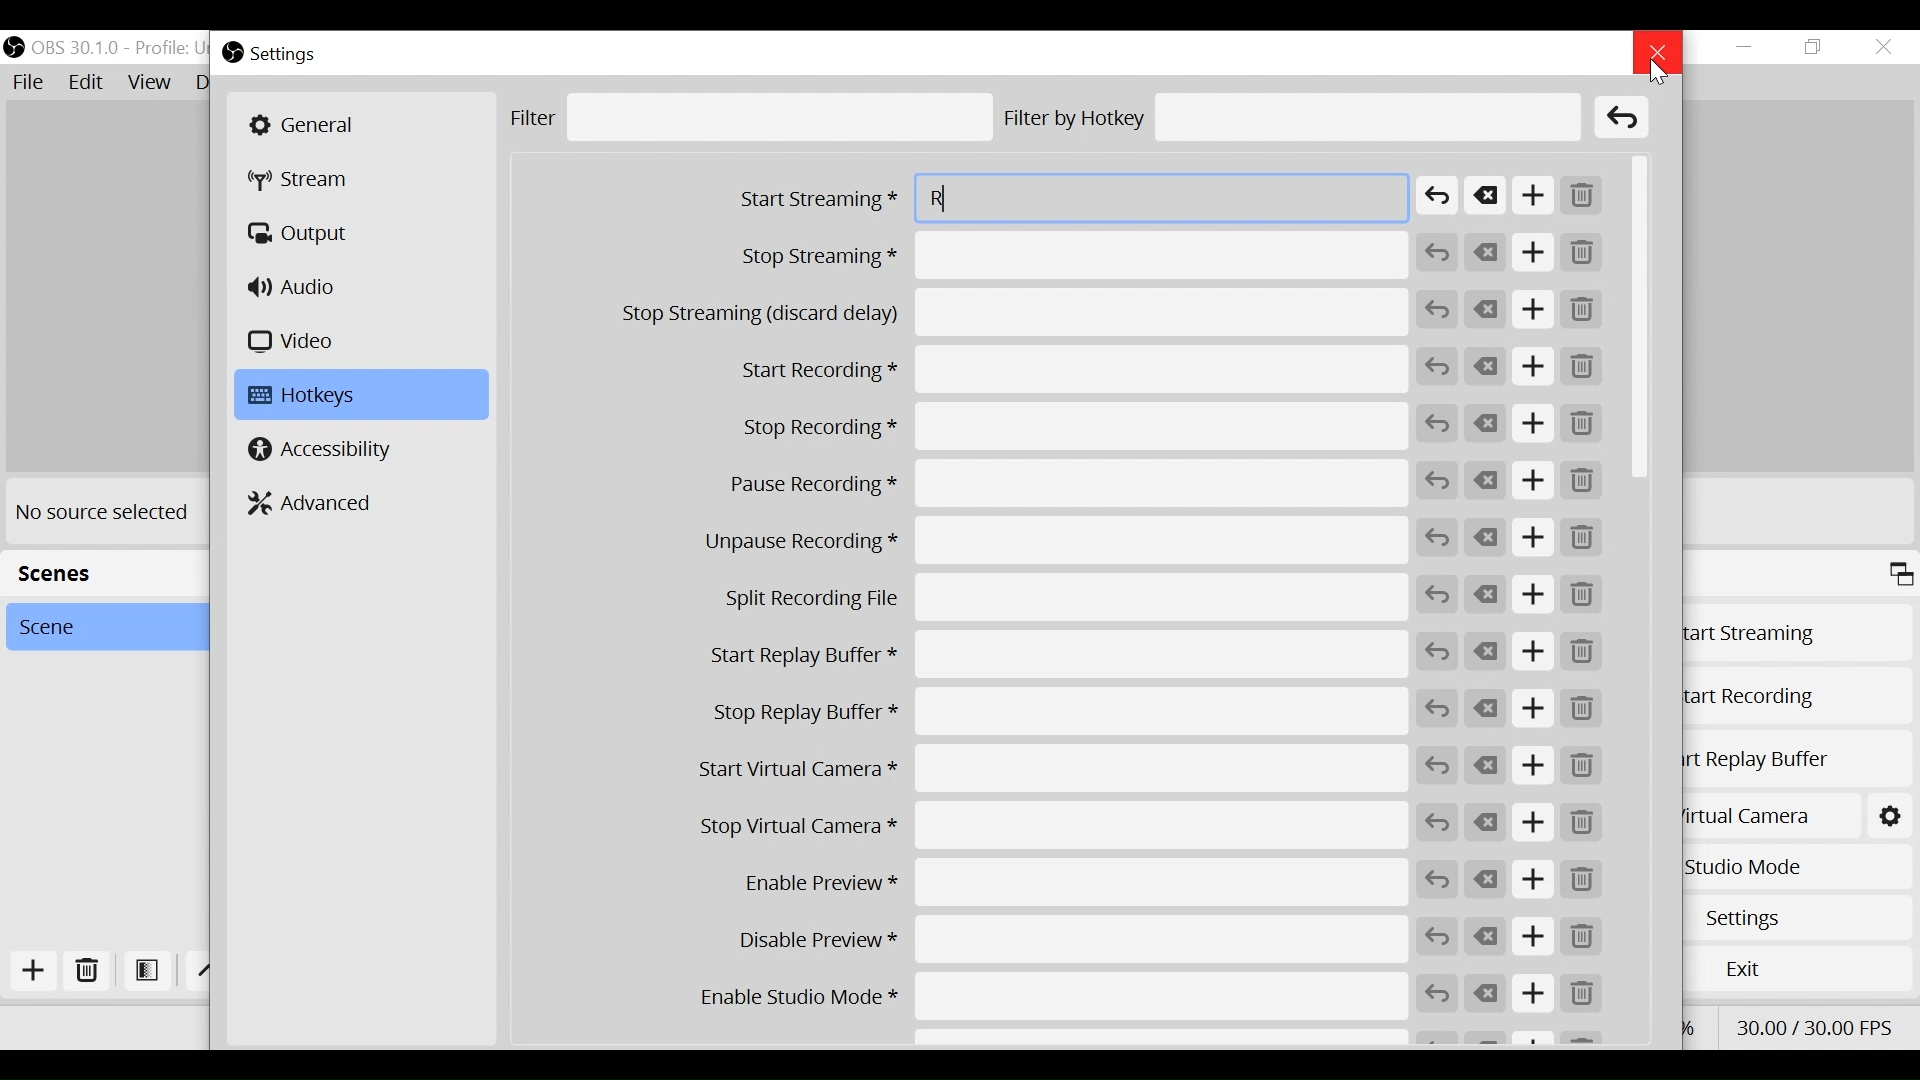 The width and height of the screenshot is (1920, 1080). What do you see at coordinates (1893, 816) in the screenshot?
I see `Start Virtual Camera Settings` at bounding box center [1893, 816].